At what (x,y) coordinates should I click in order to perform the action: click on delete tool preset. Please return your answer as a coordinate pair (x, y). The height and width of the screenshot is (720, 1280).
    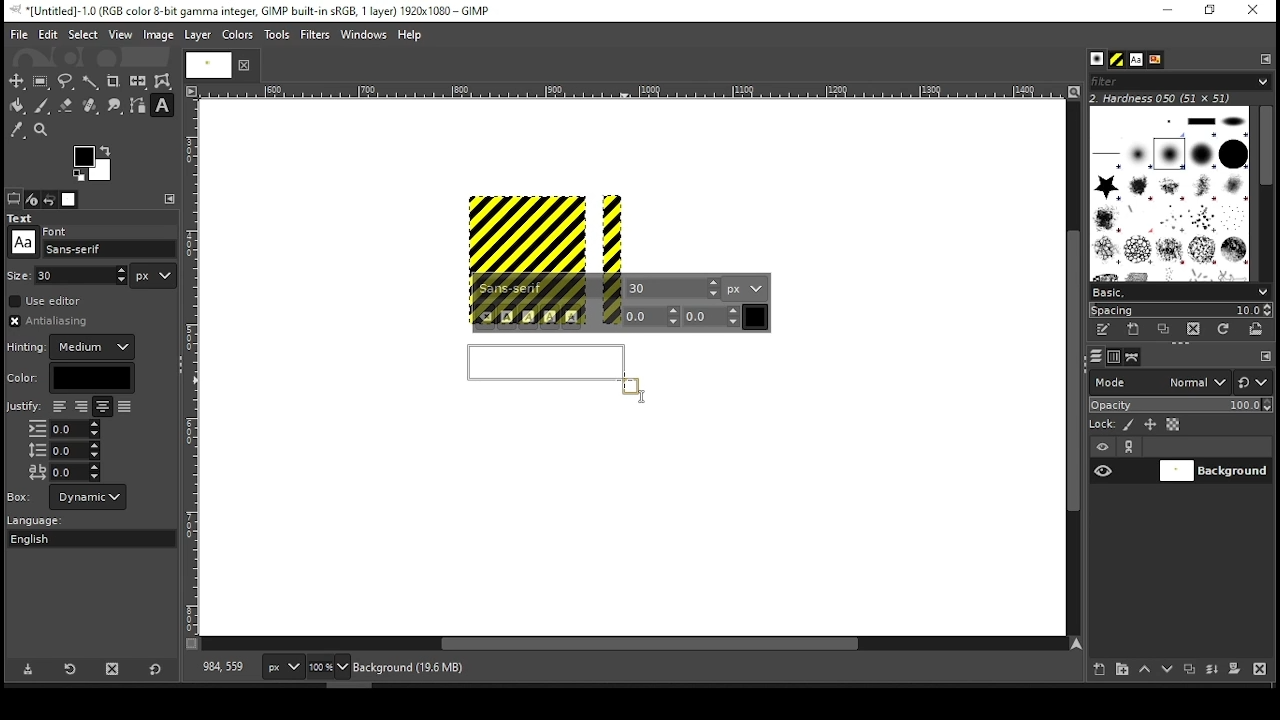
    Looking at the image, I should click on (118, 668).